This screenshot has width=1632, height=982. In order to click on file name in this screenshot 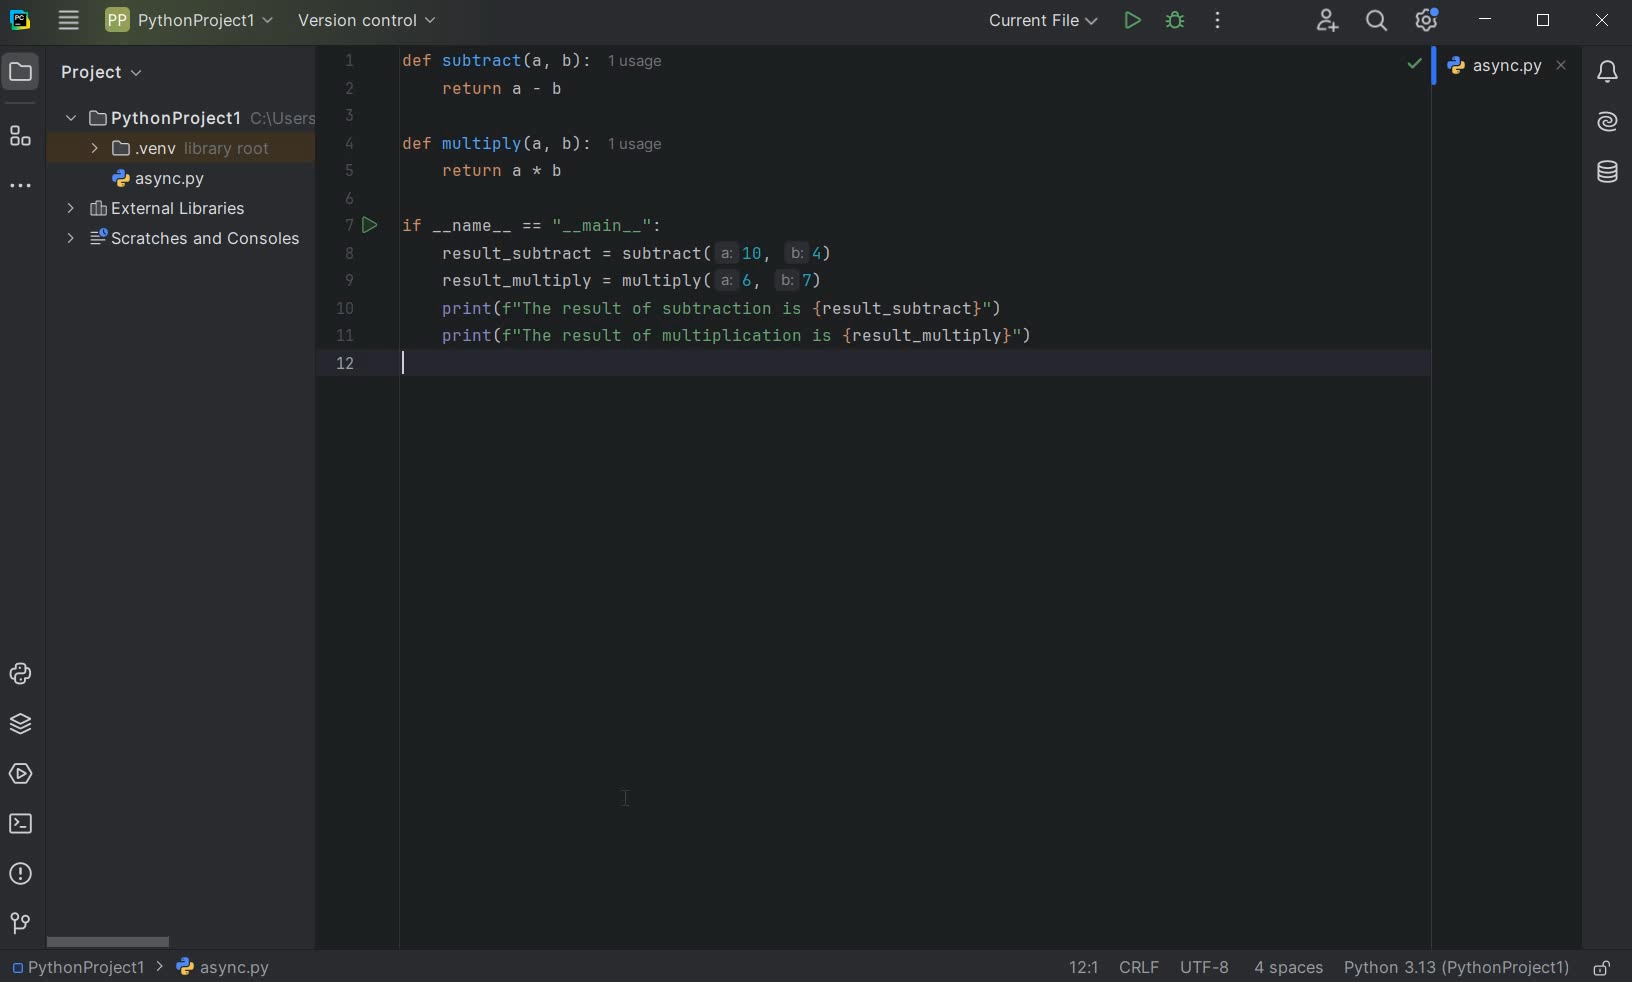, I will do `click(1508, 67)`.